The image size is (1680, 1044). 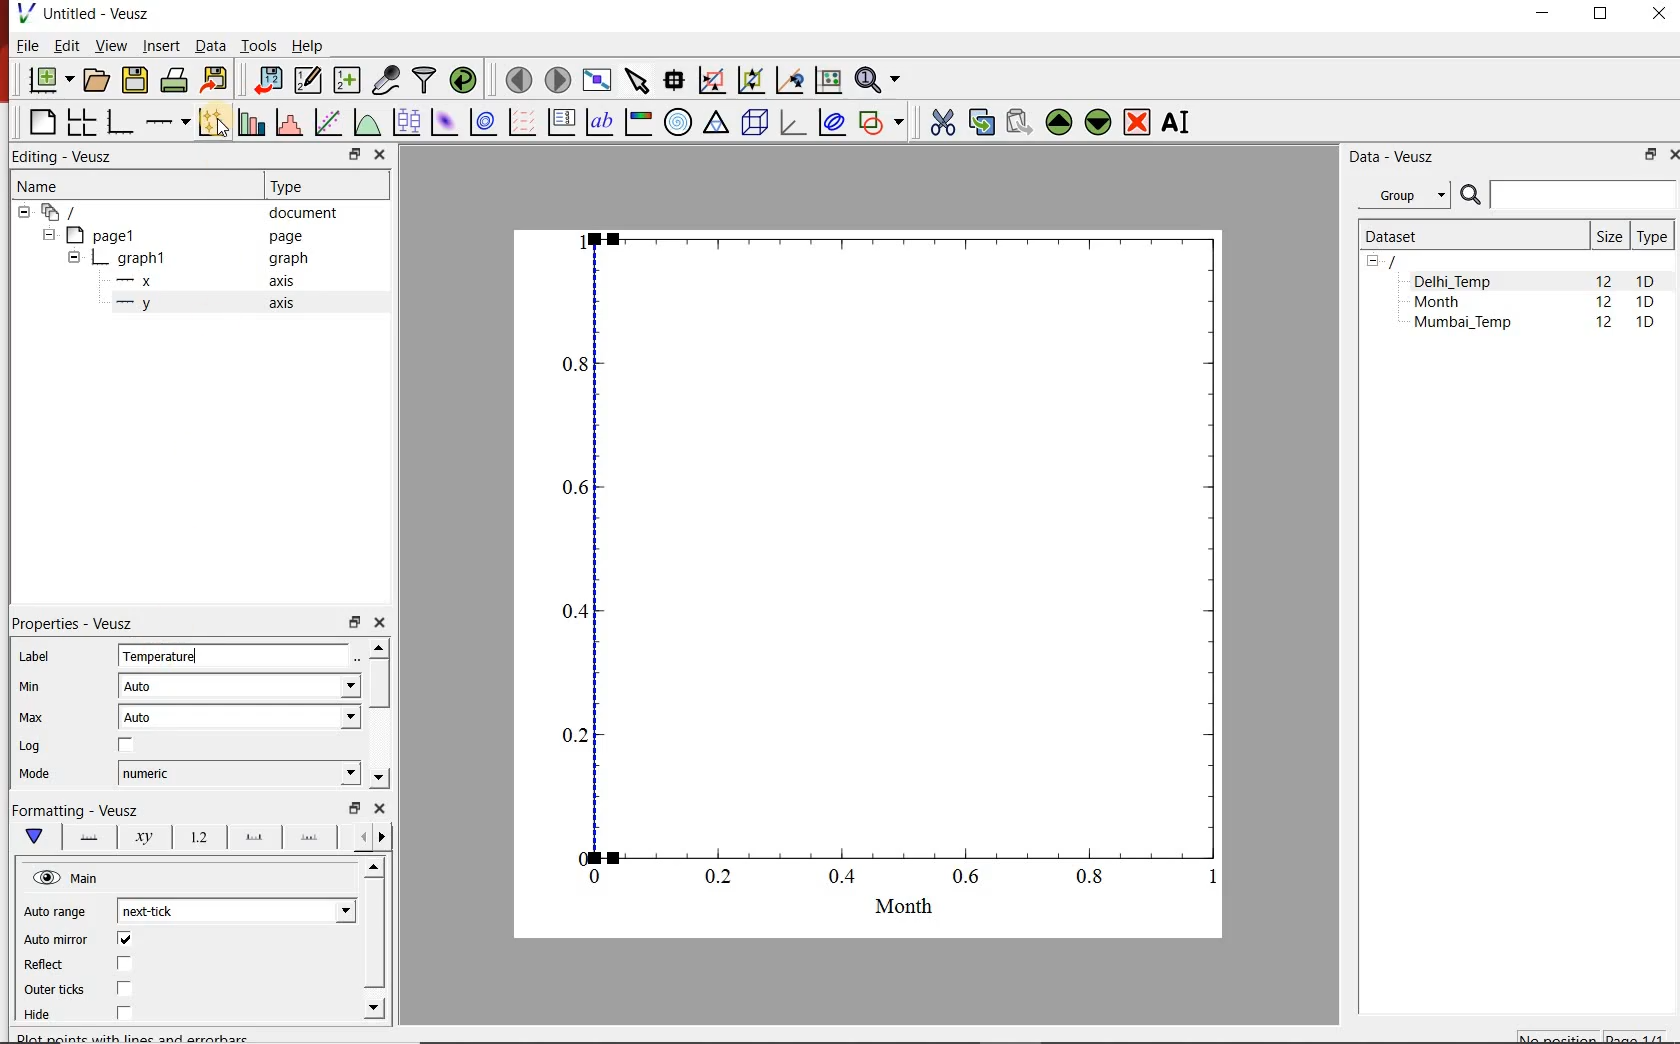 What do you see at coordinates (639, 81) in the screenshot?
I see `select items from the graph or scroll` at bounding box center [639, 81].